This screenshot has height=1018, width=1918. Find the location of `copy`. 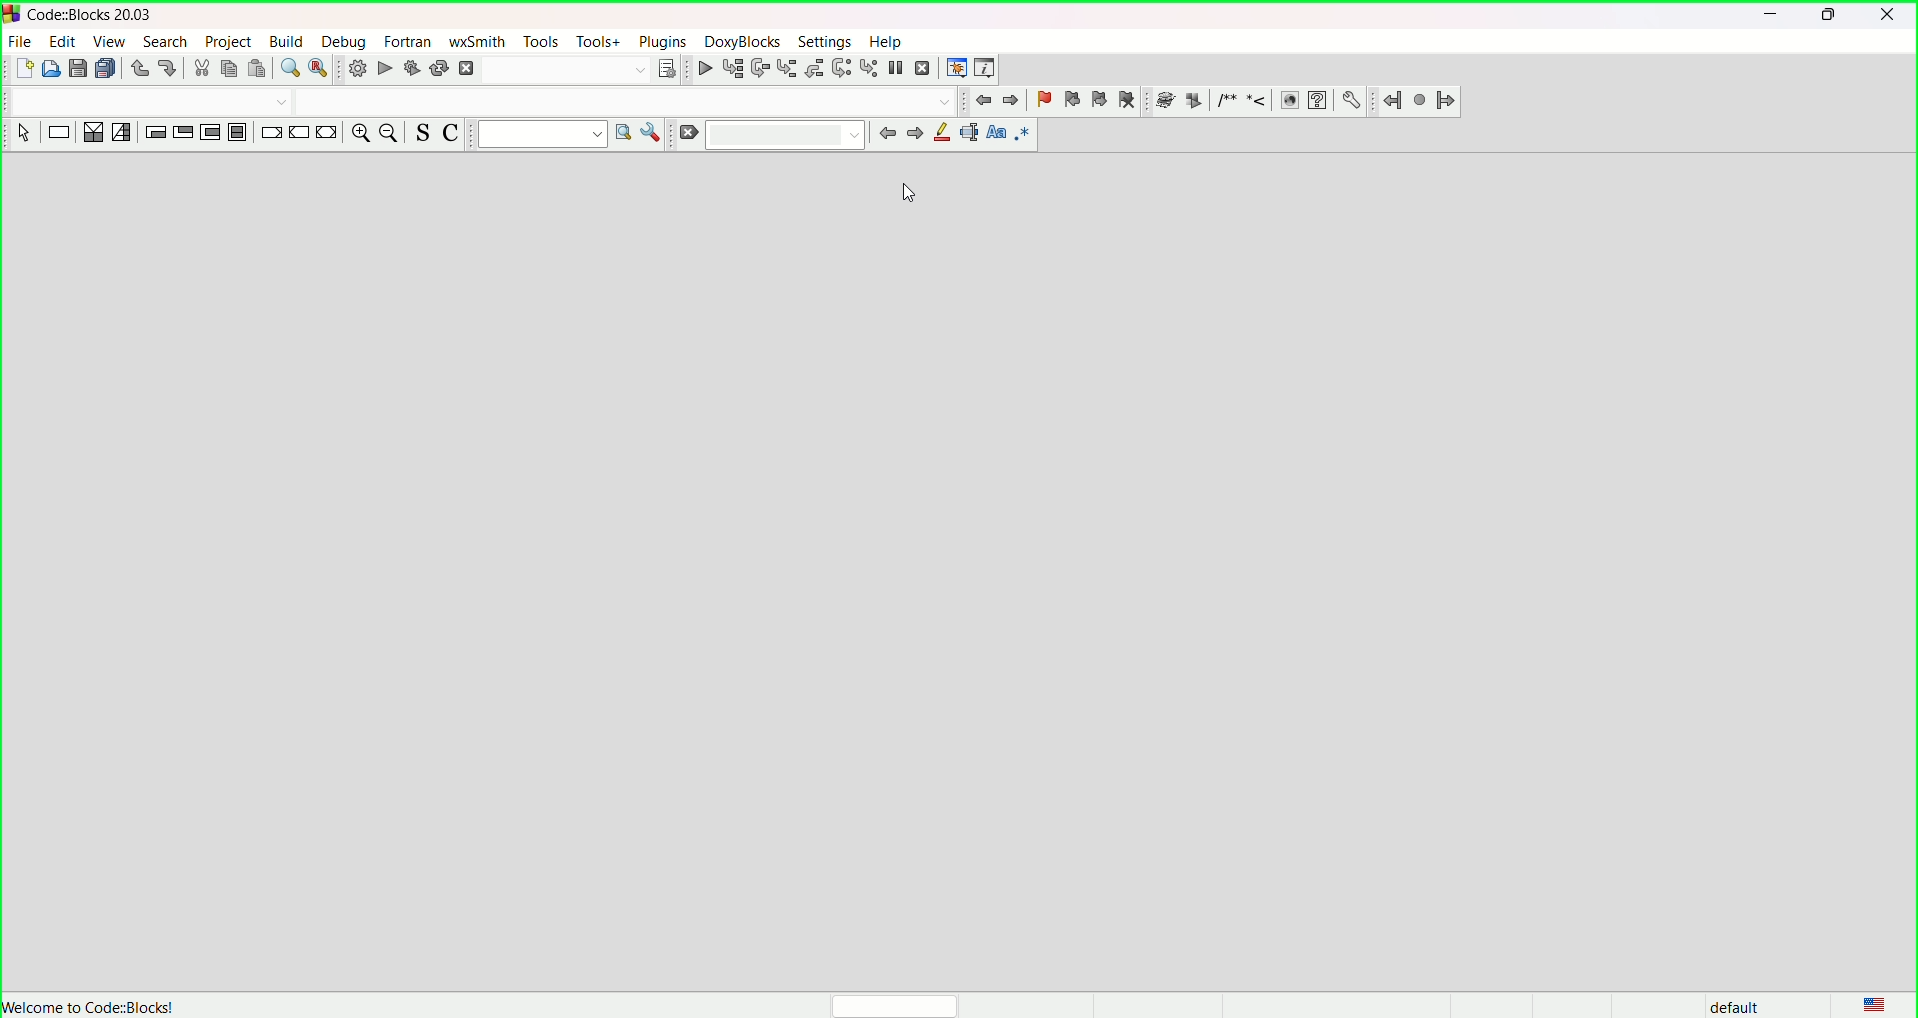

copy is located at coordinates (230, 69).